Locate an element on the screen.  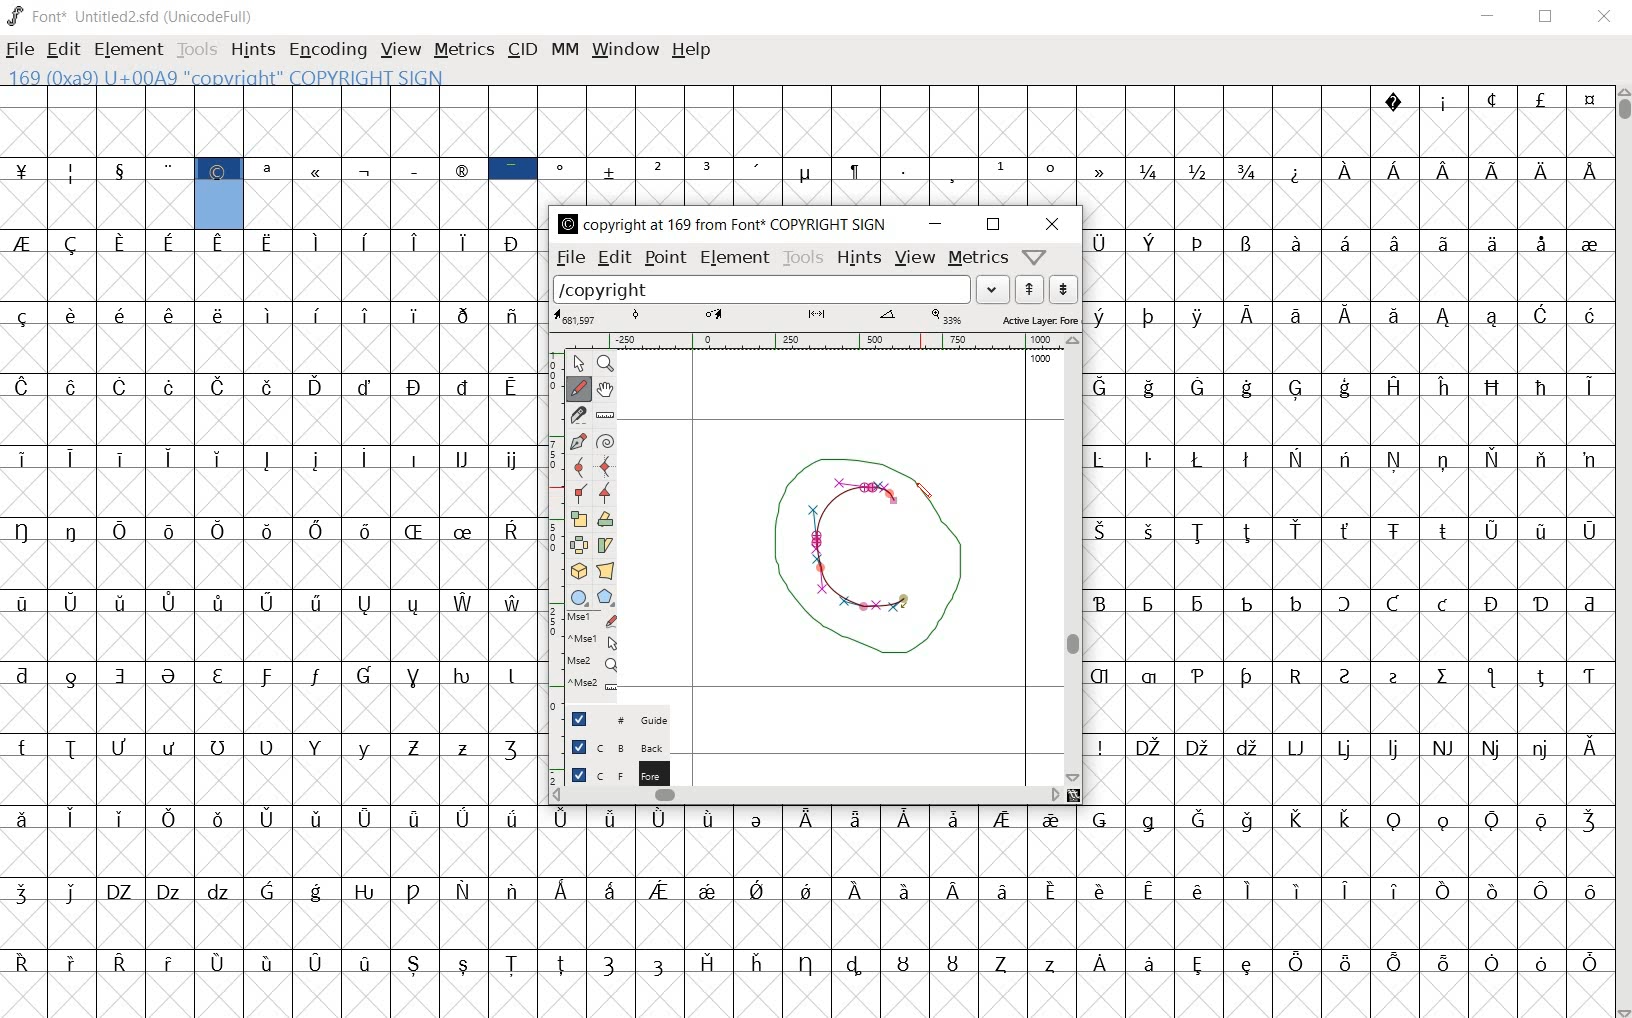
help is located at coordinates (691, 50).